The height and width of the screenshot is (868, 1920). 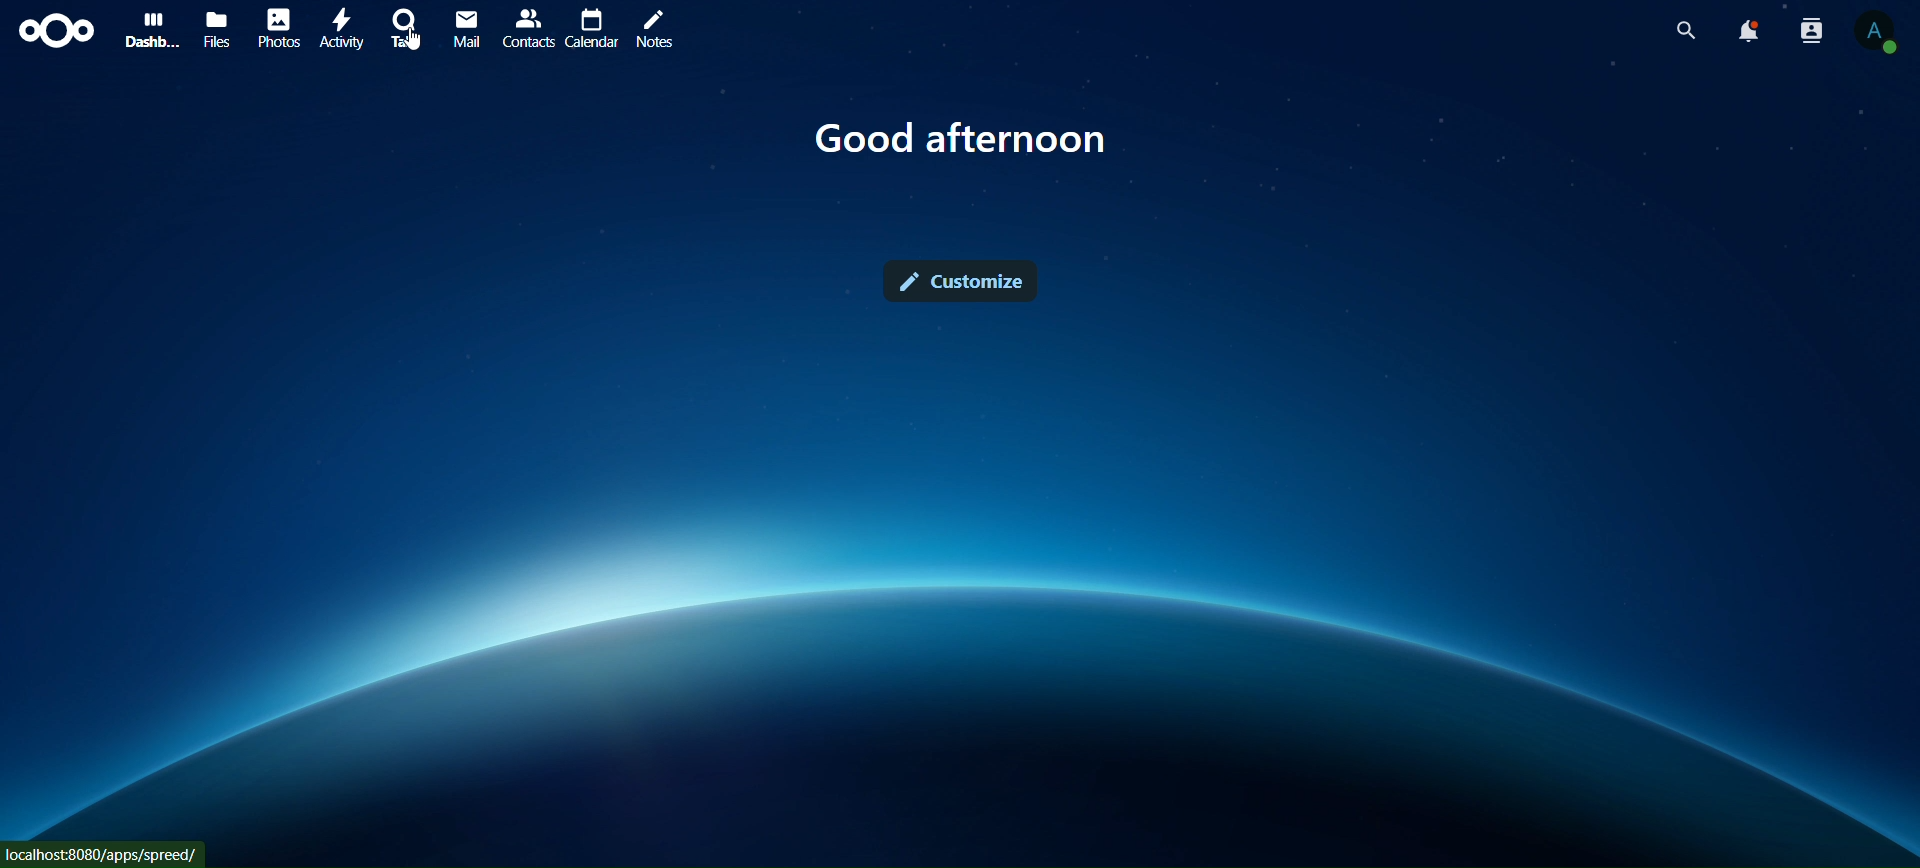 I want to click on customize, so click(x=966, y=281).